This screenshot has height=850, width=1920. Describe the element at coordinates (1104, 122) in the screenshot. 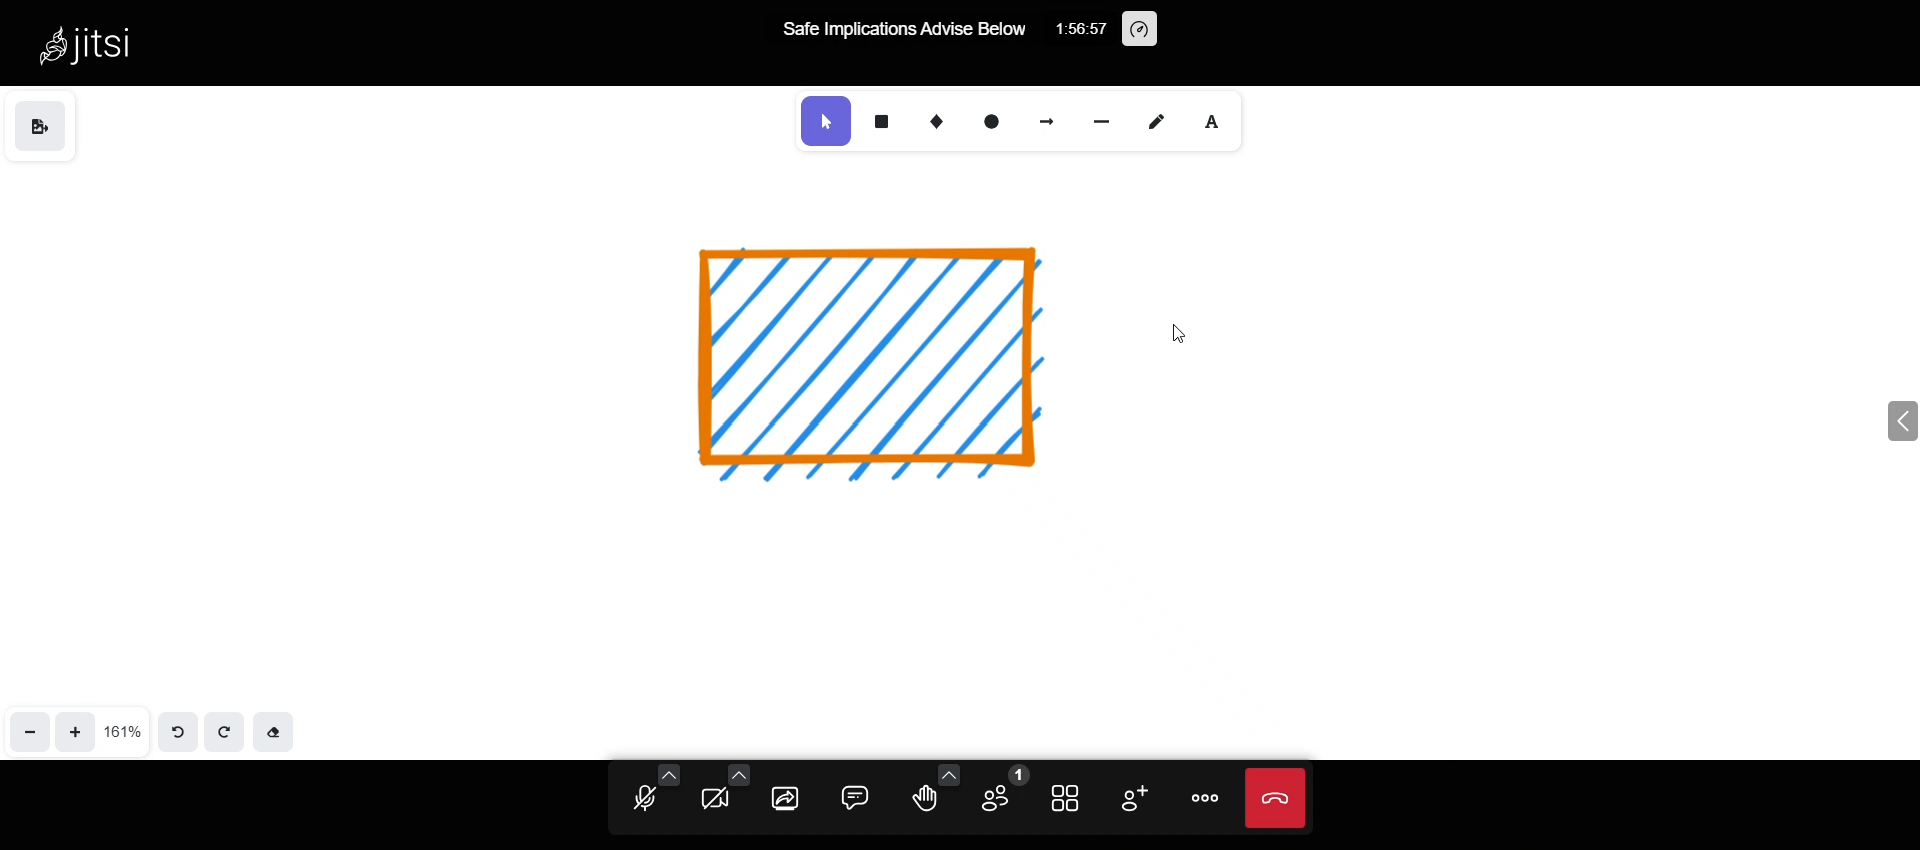

I see `line` at that location.